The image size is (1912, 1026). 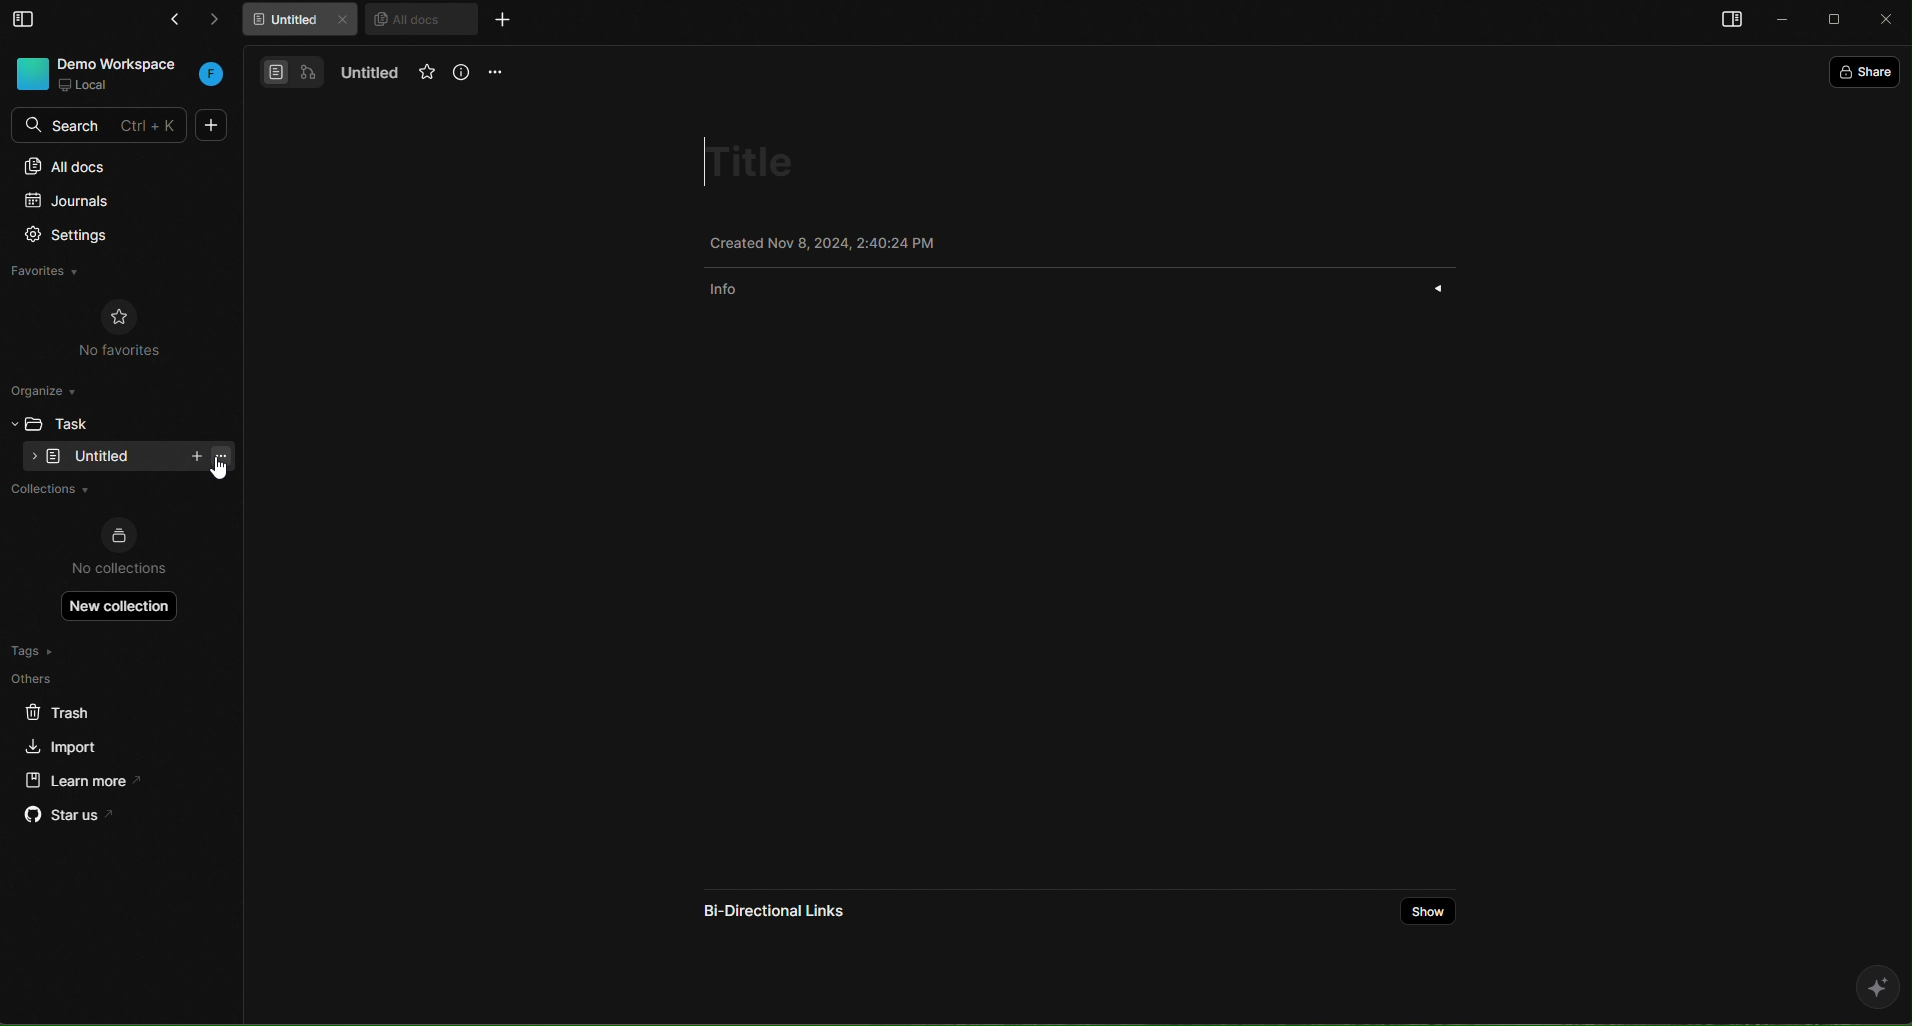 I want to click on task, so click(x=81, y=421).